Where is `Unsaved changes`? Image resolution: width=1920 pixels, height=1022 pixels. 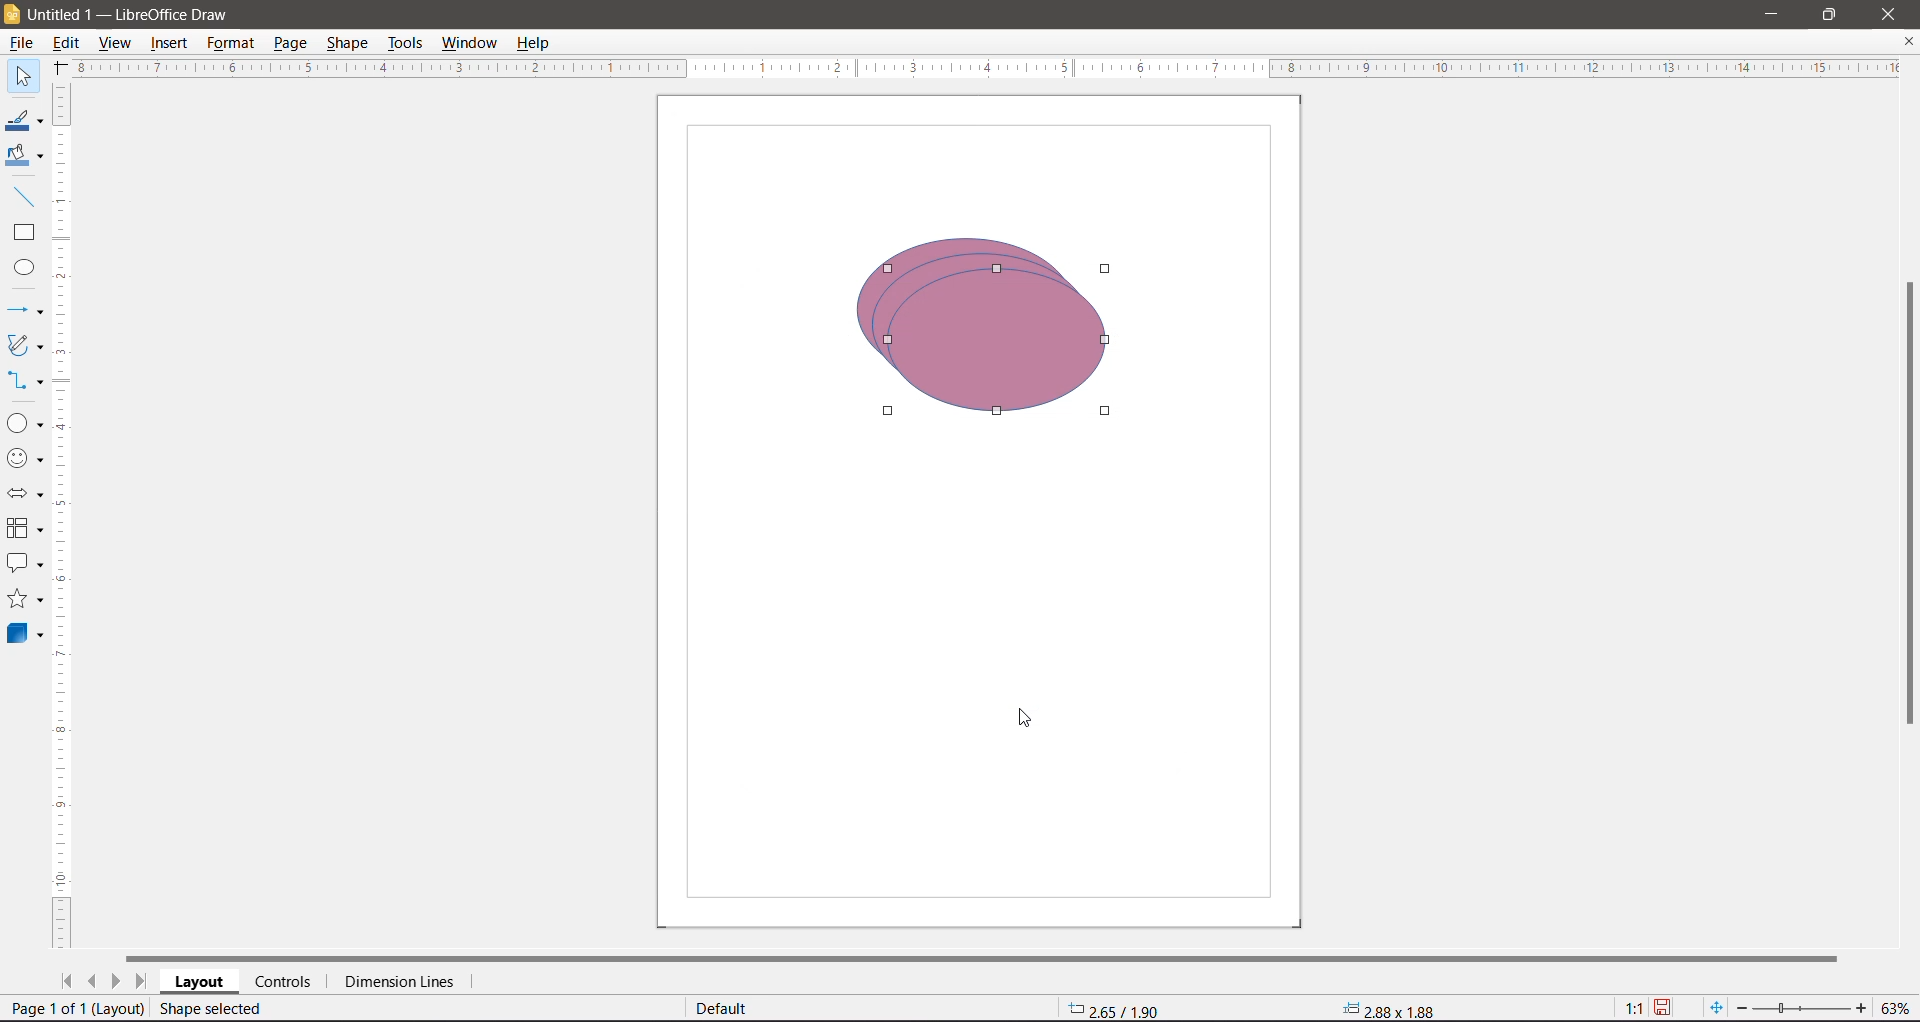
Unsaved changes is located at coordinates (1663, 1009).